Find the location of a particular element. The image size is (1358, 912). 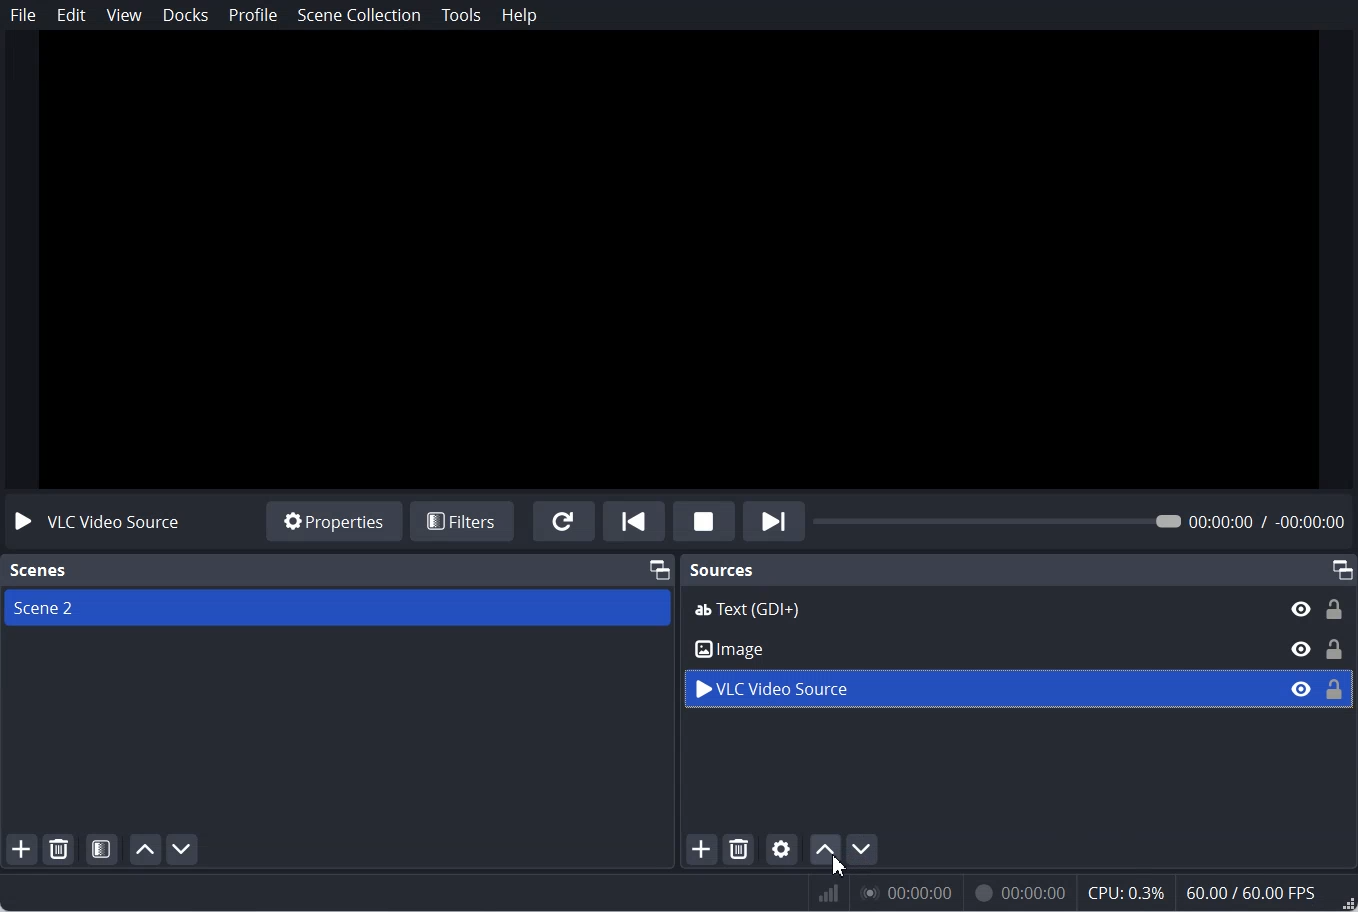

Maximize is located at coordinates (658, 569).